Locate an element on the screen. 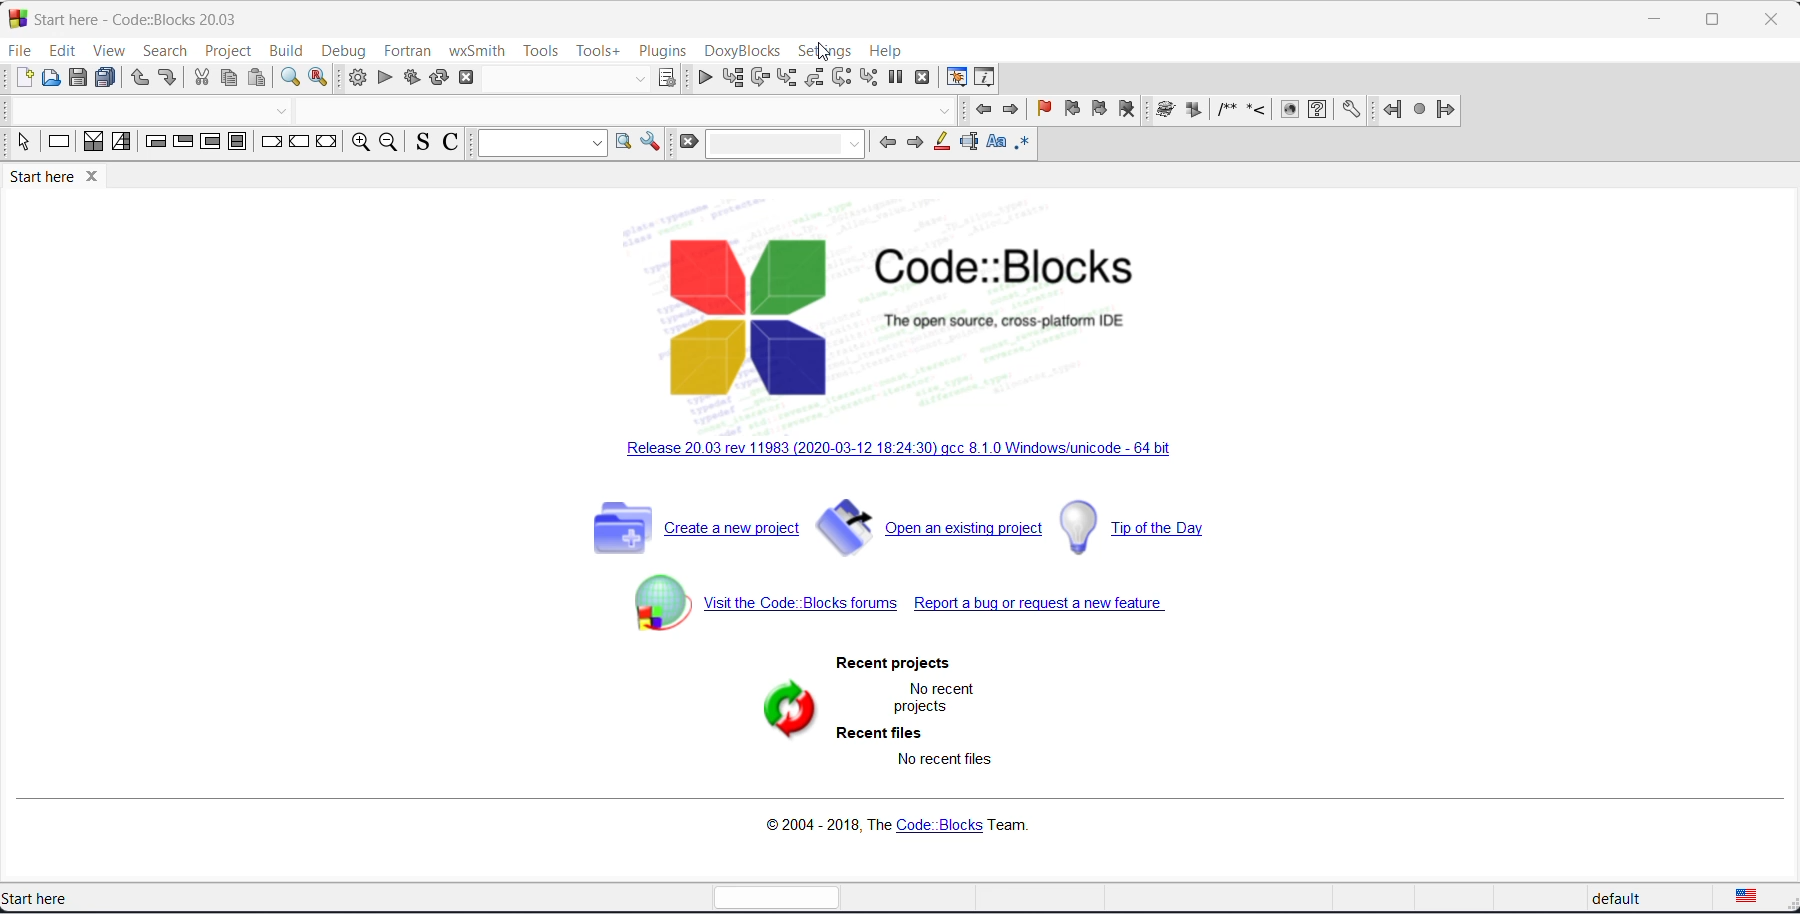 This screenshot has width=1800, height=914. step into is located at coordinates (786, 78).